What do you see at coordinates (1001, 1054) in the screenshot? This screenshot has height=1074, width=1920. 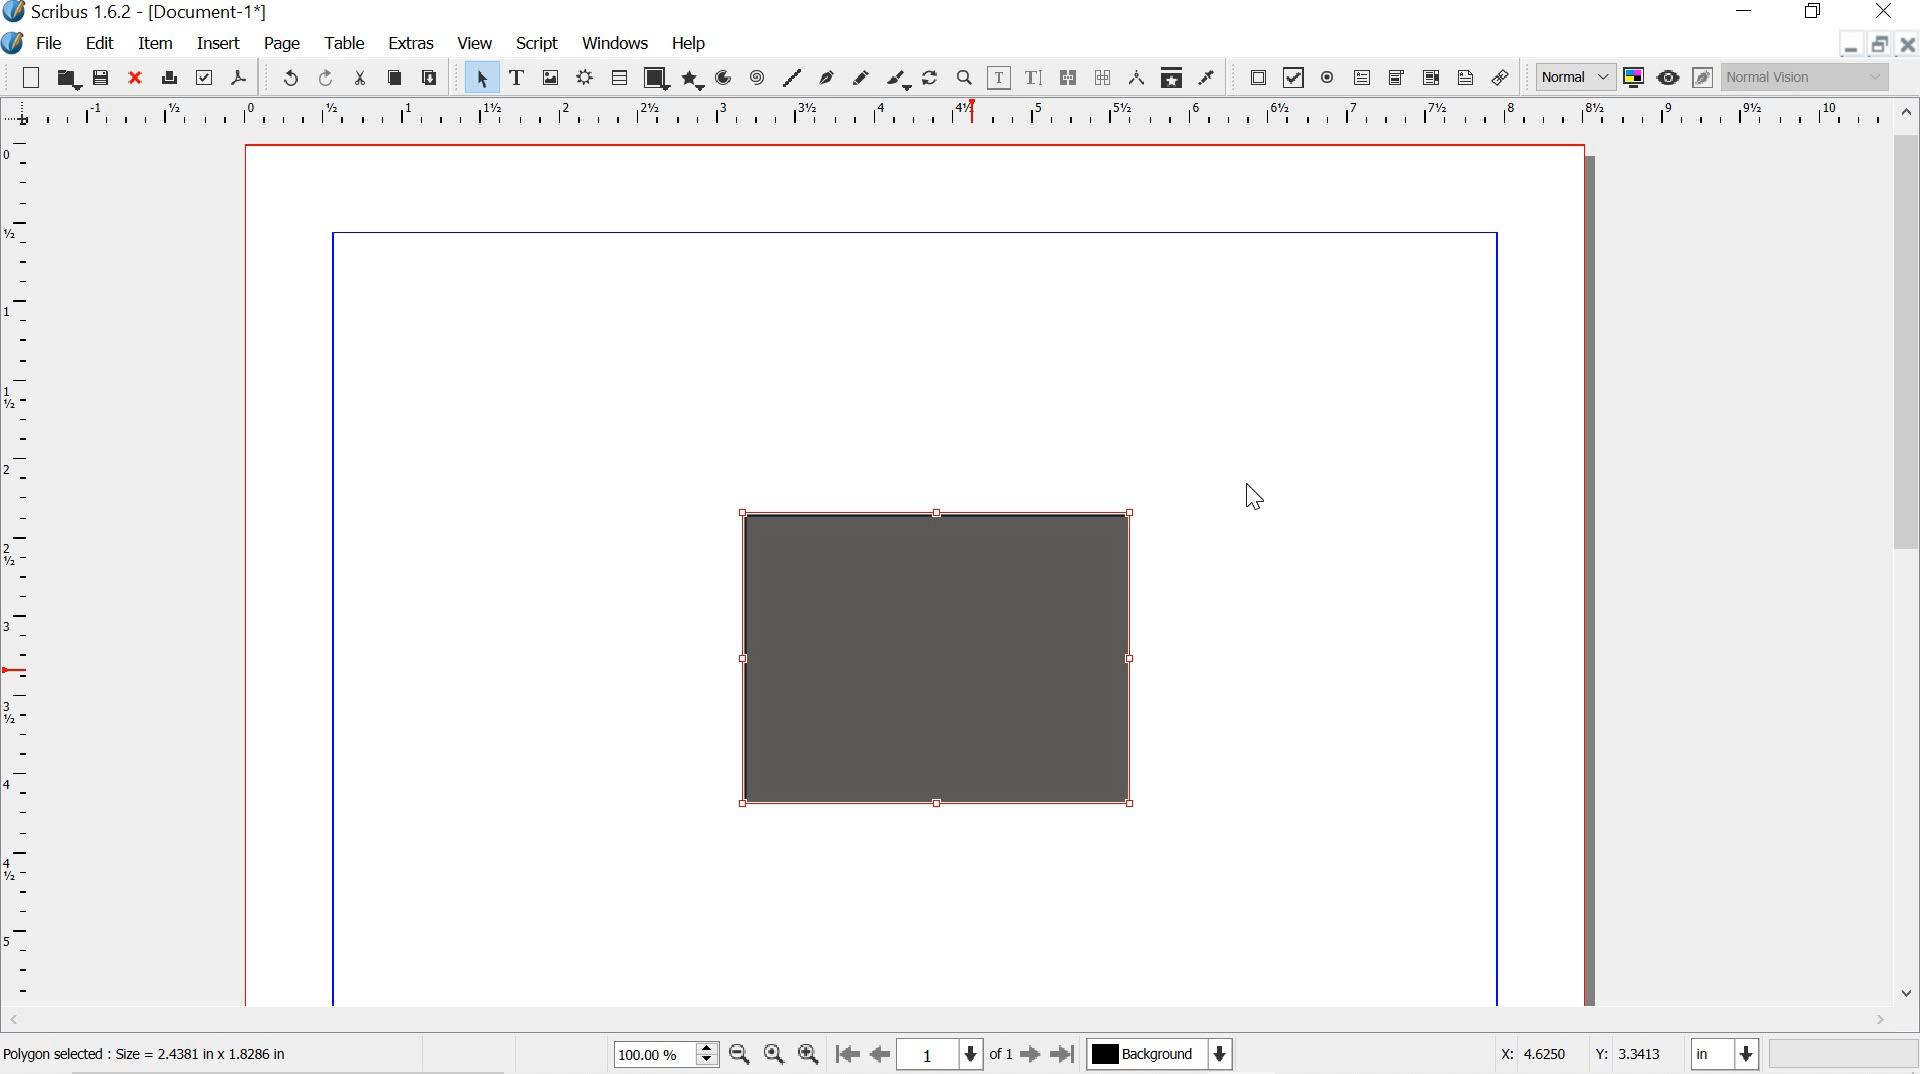 I see `of 1` at bounding box center [1001, 1054].